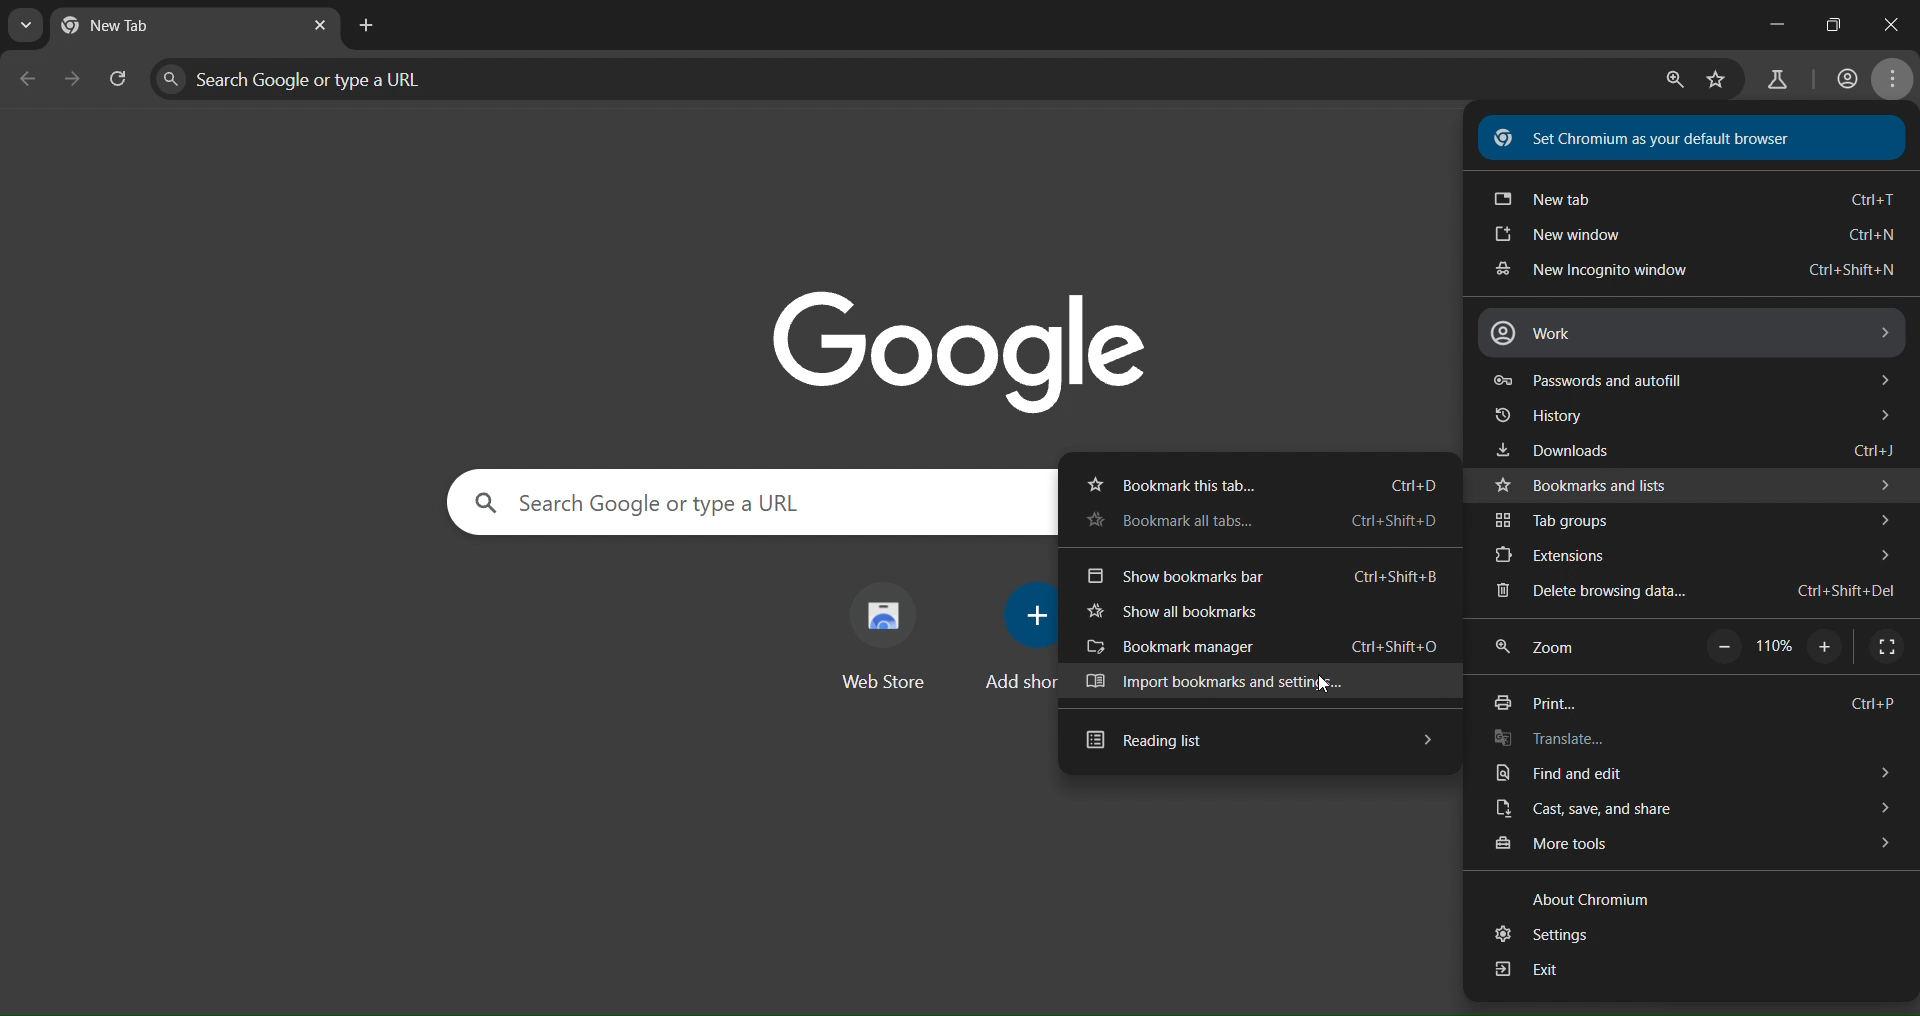  Describe the element at coordinates (1768, 645) in the screenshot. I see `110%` at that location.